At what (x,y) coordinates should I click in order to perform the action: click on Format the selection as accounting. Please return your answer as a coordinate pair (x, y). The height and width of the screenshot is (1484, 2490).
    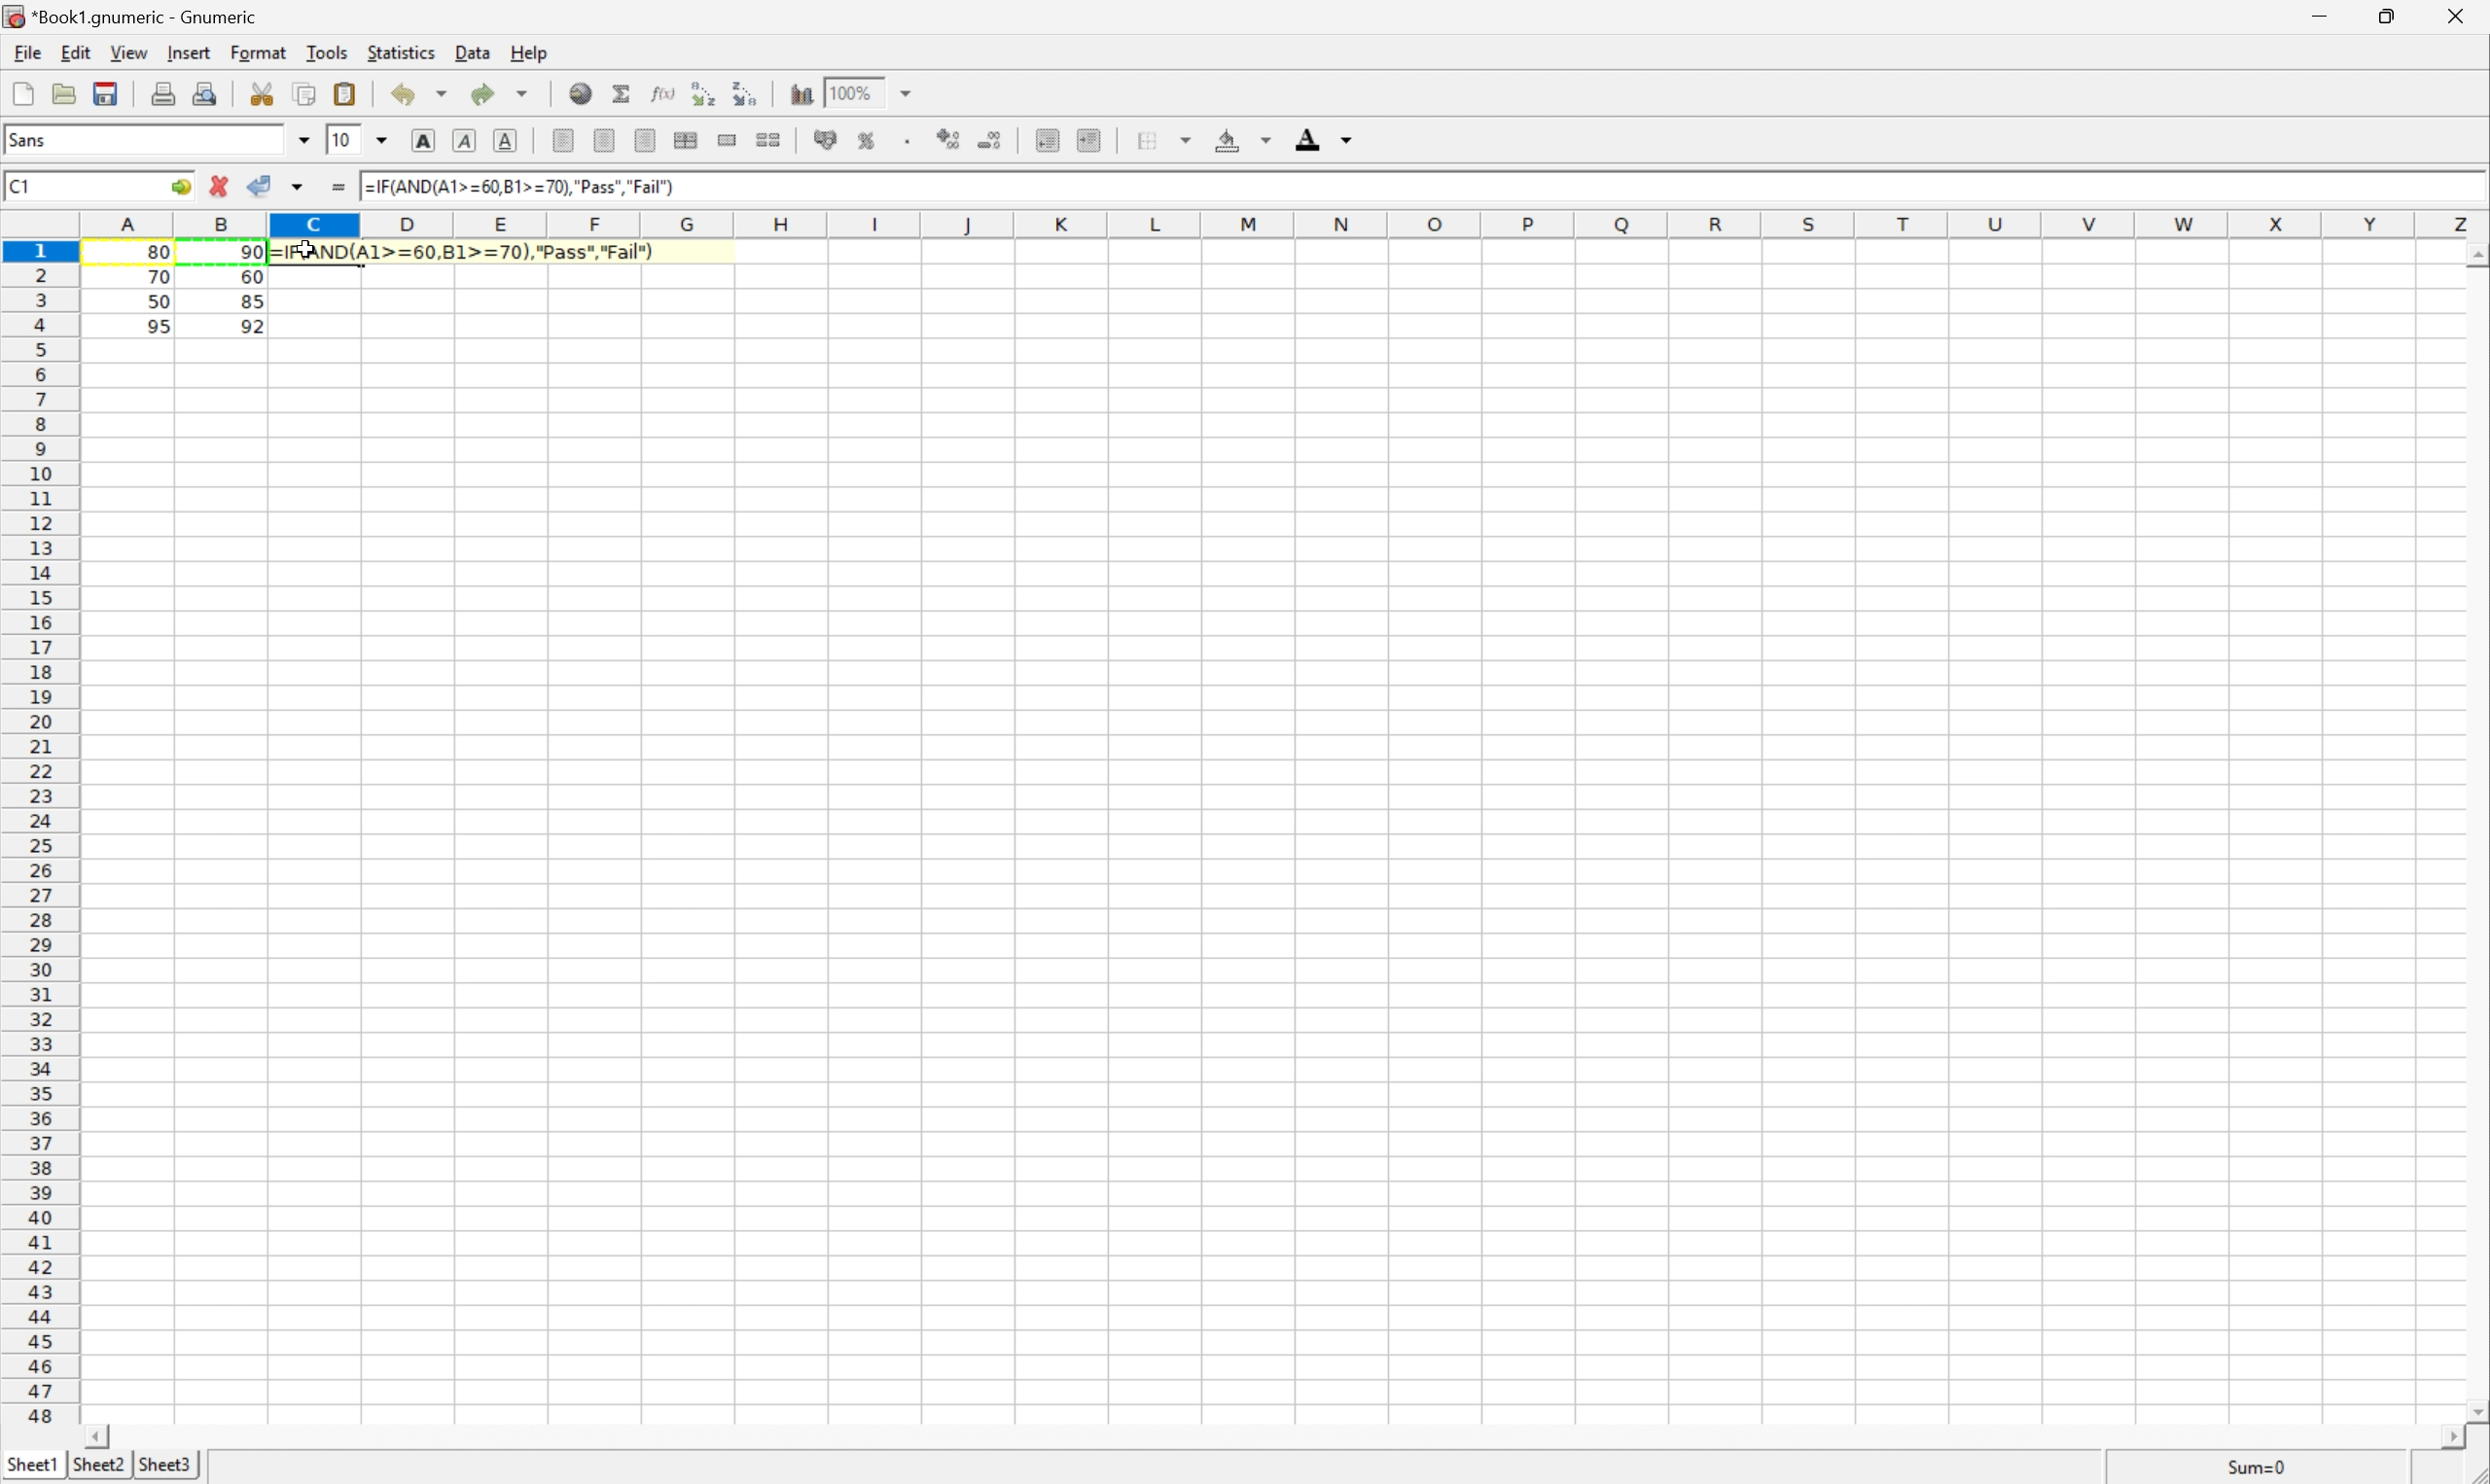
    Looking at the image, I should click on (825, 140).